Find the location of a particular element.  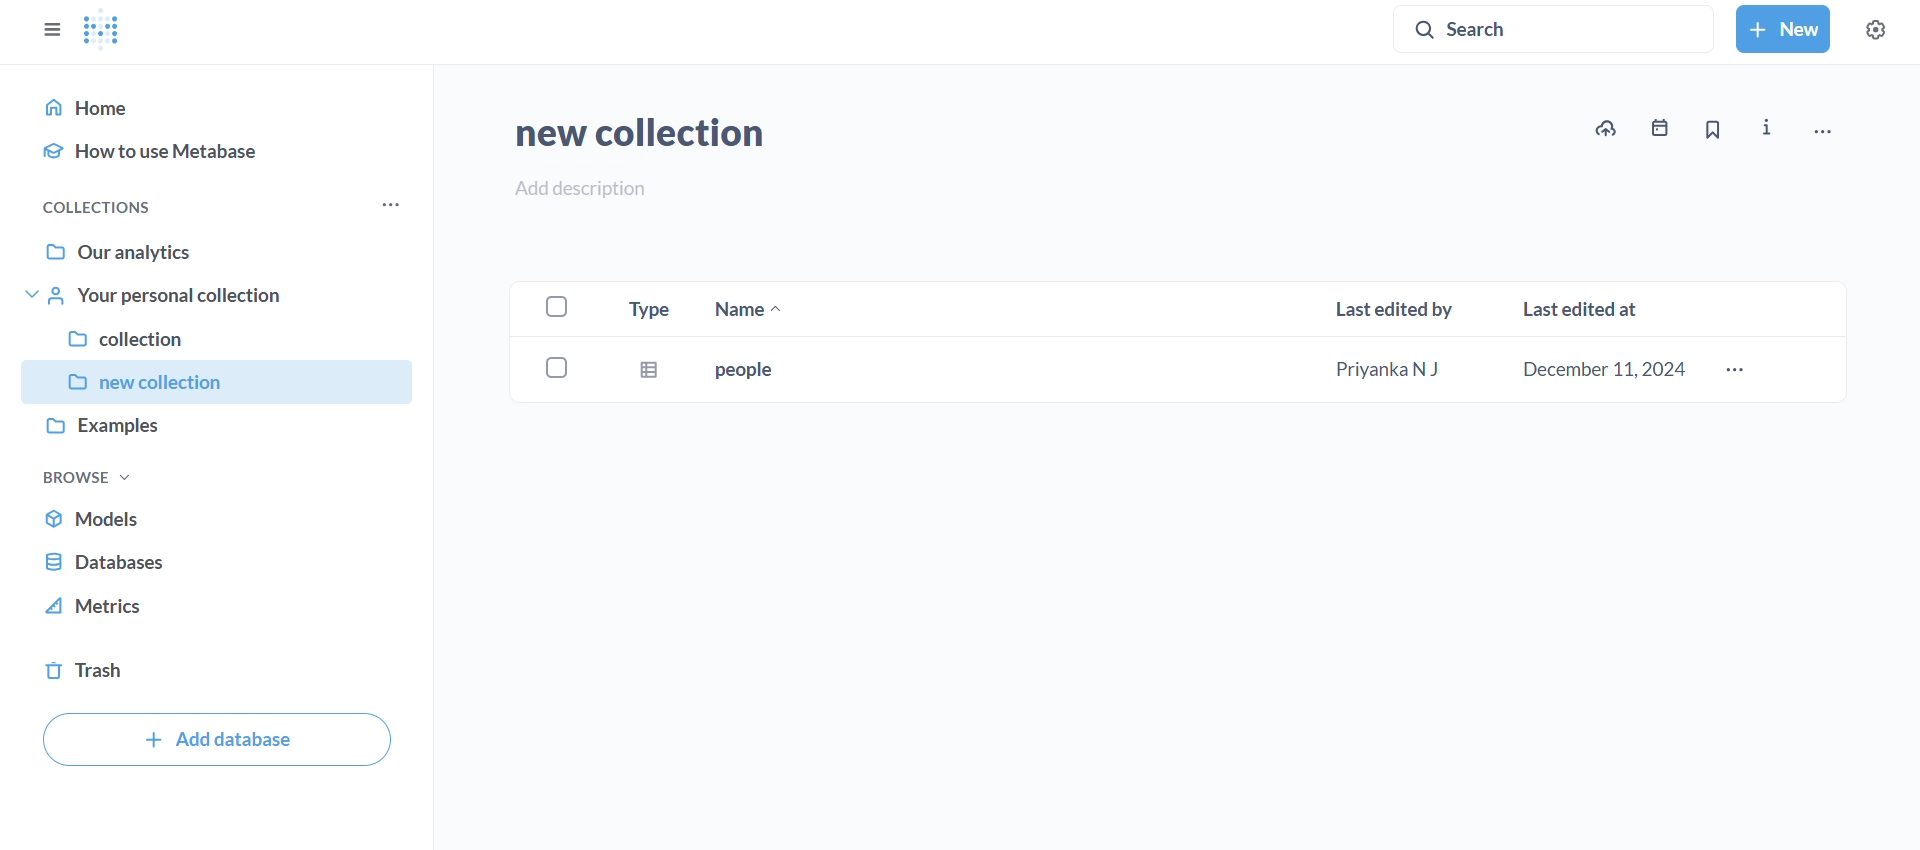

search is located at coordinates (1557, 27).